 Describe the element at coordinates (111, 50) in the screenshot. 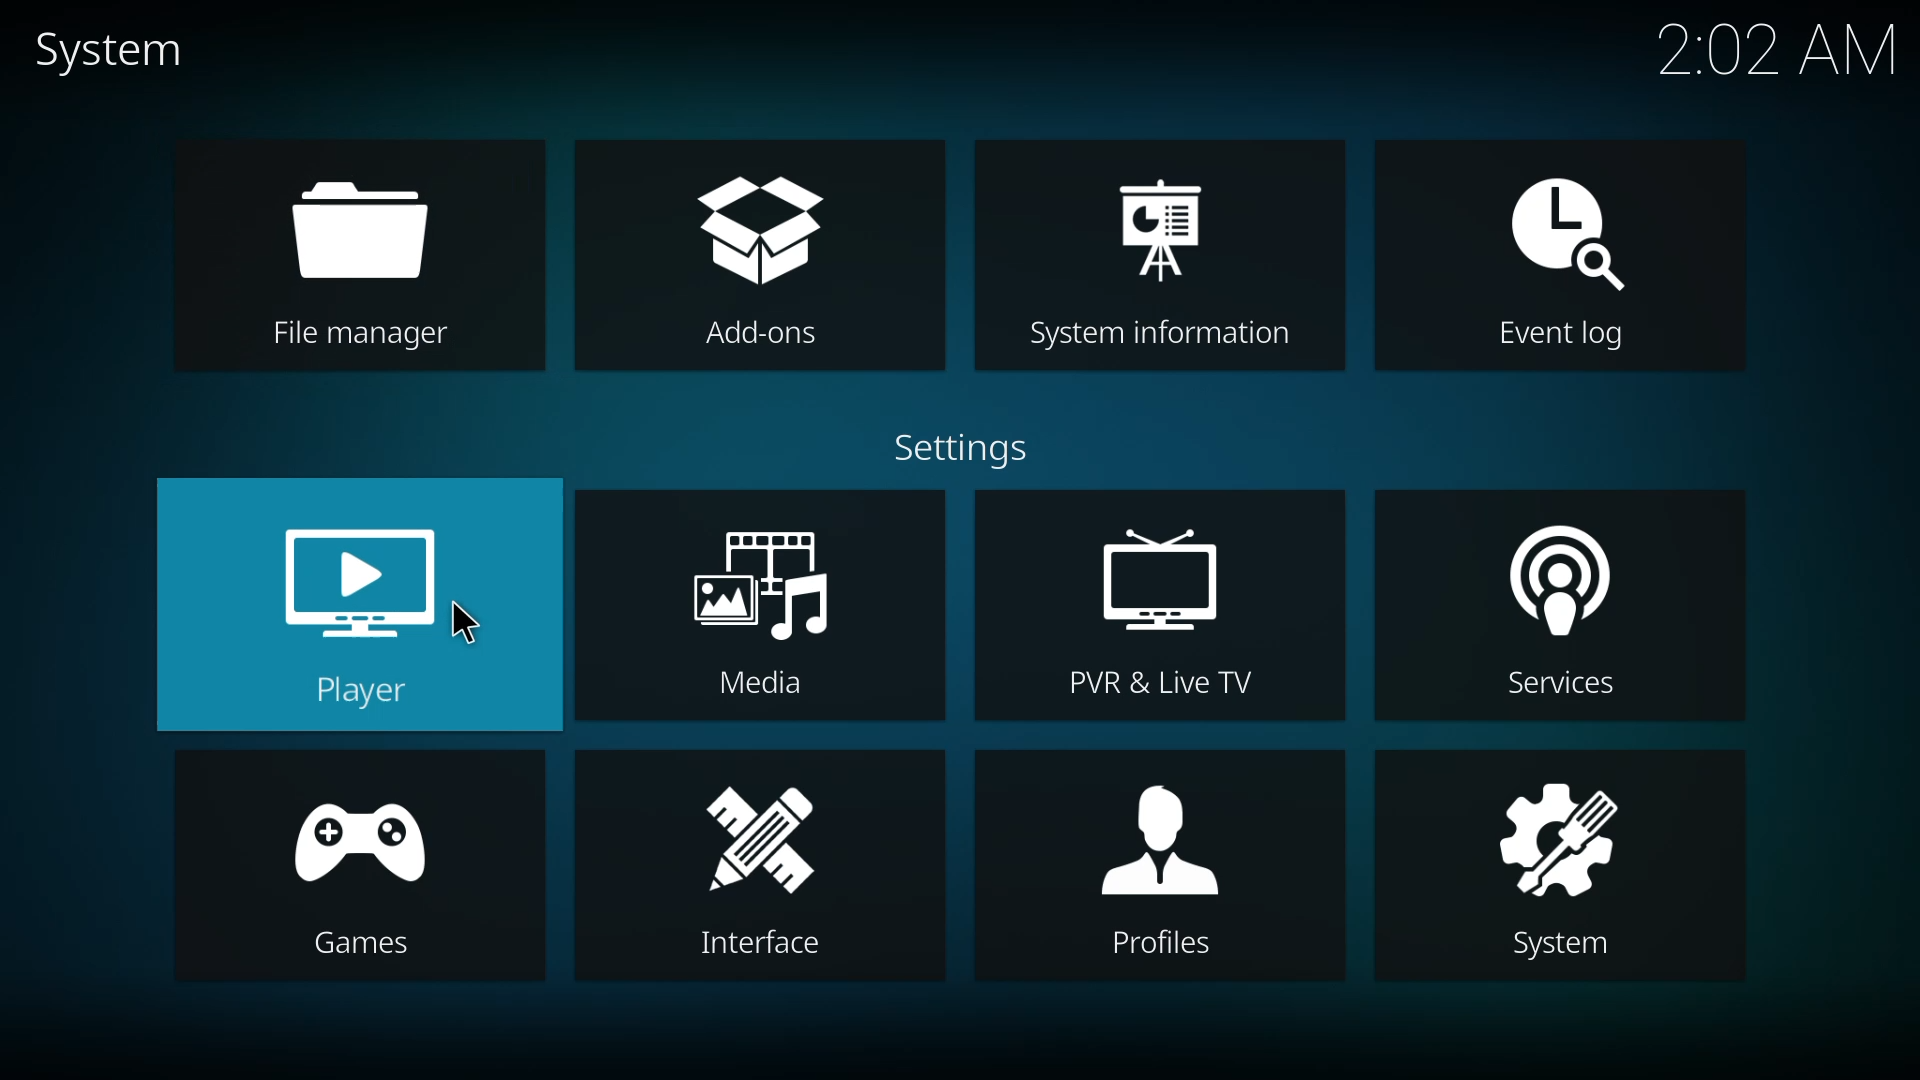

I see `system` at that location.